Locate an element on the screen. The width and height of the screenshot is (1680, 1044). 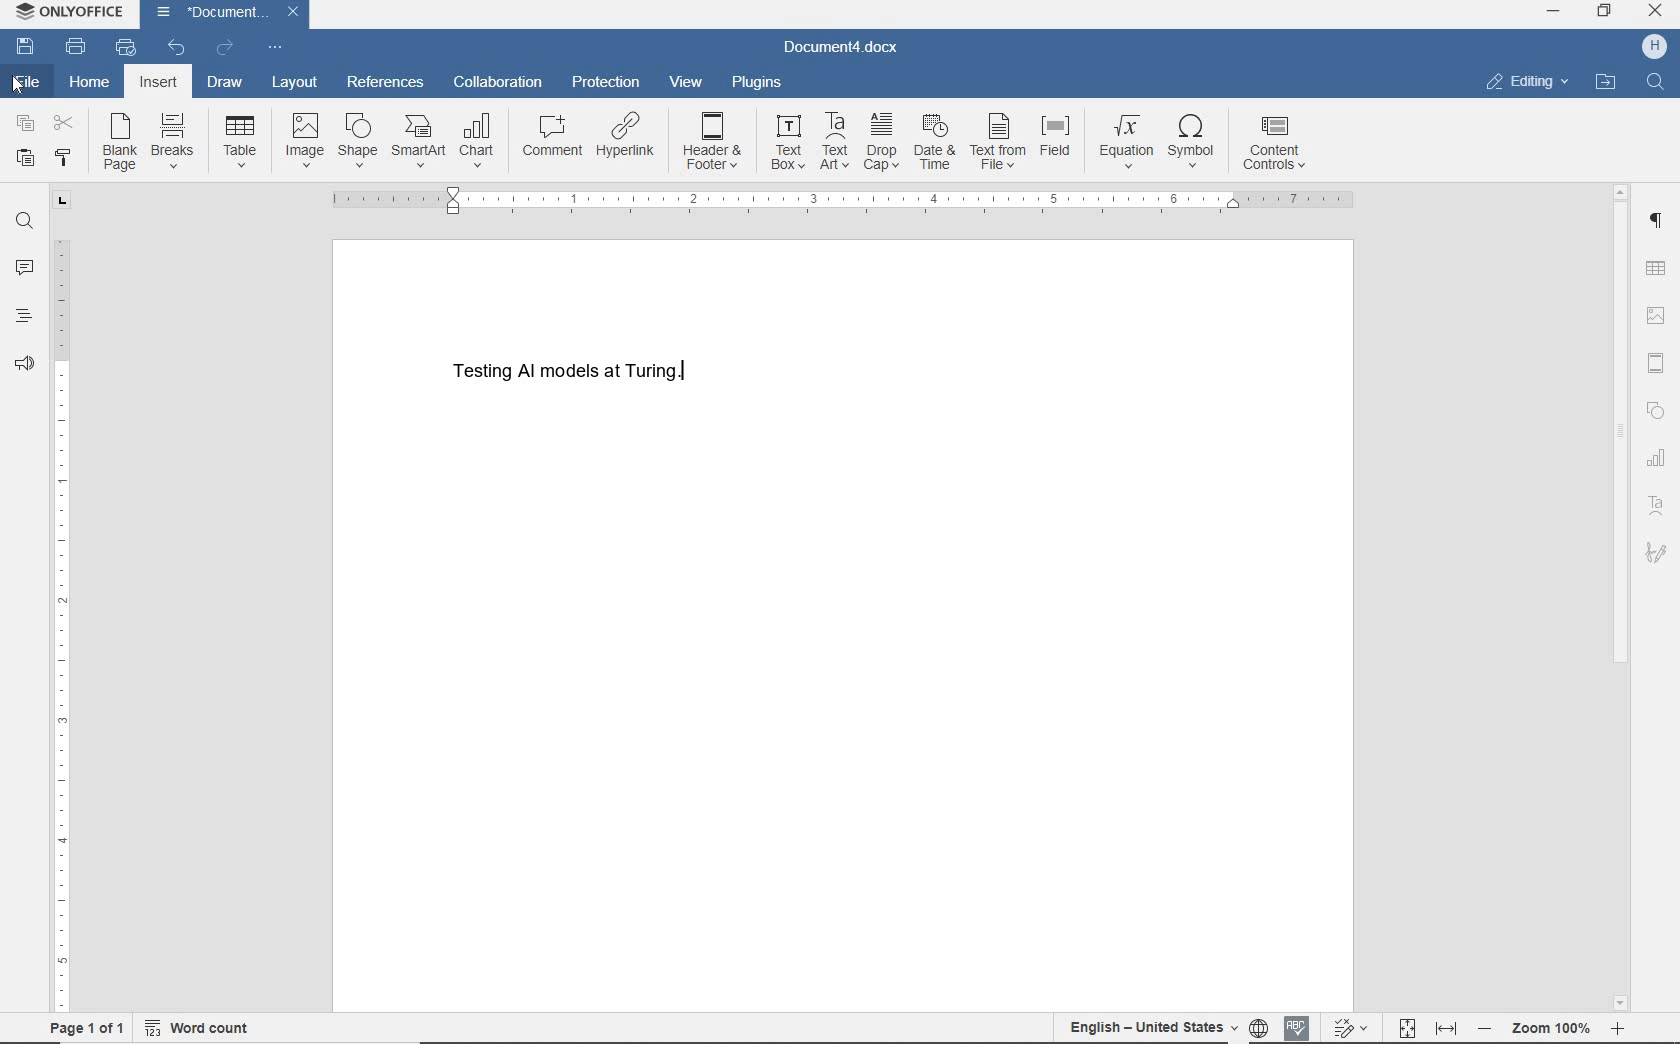
cut is located at coordinates (66, 123).